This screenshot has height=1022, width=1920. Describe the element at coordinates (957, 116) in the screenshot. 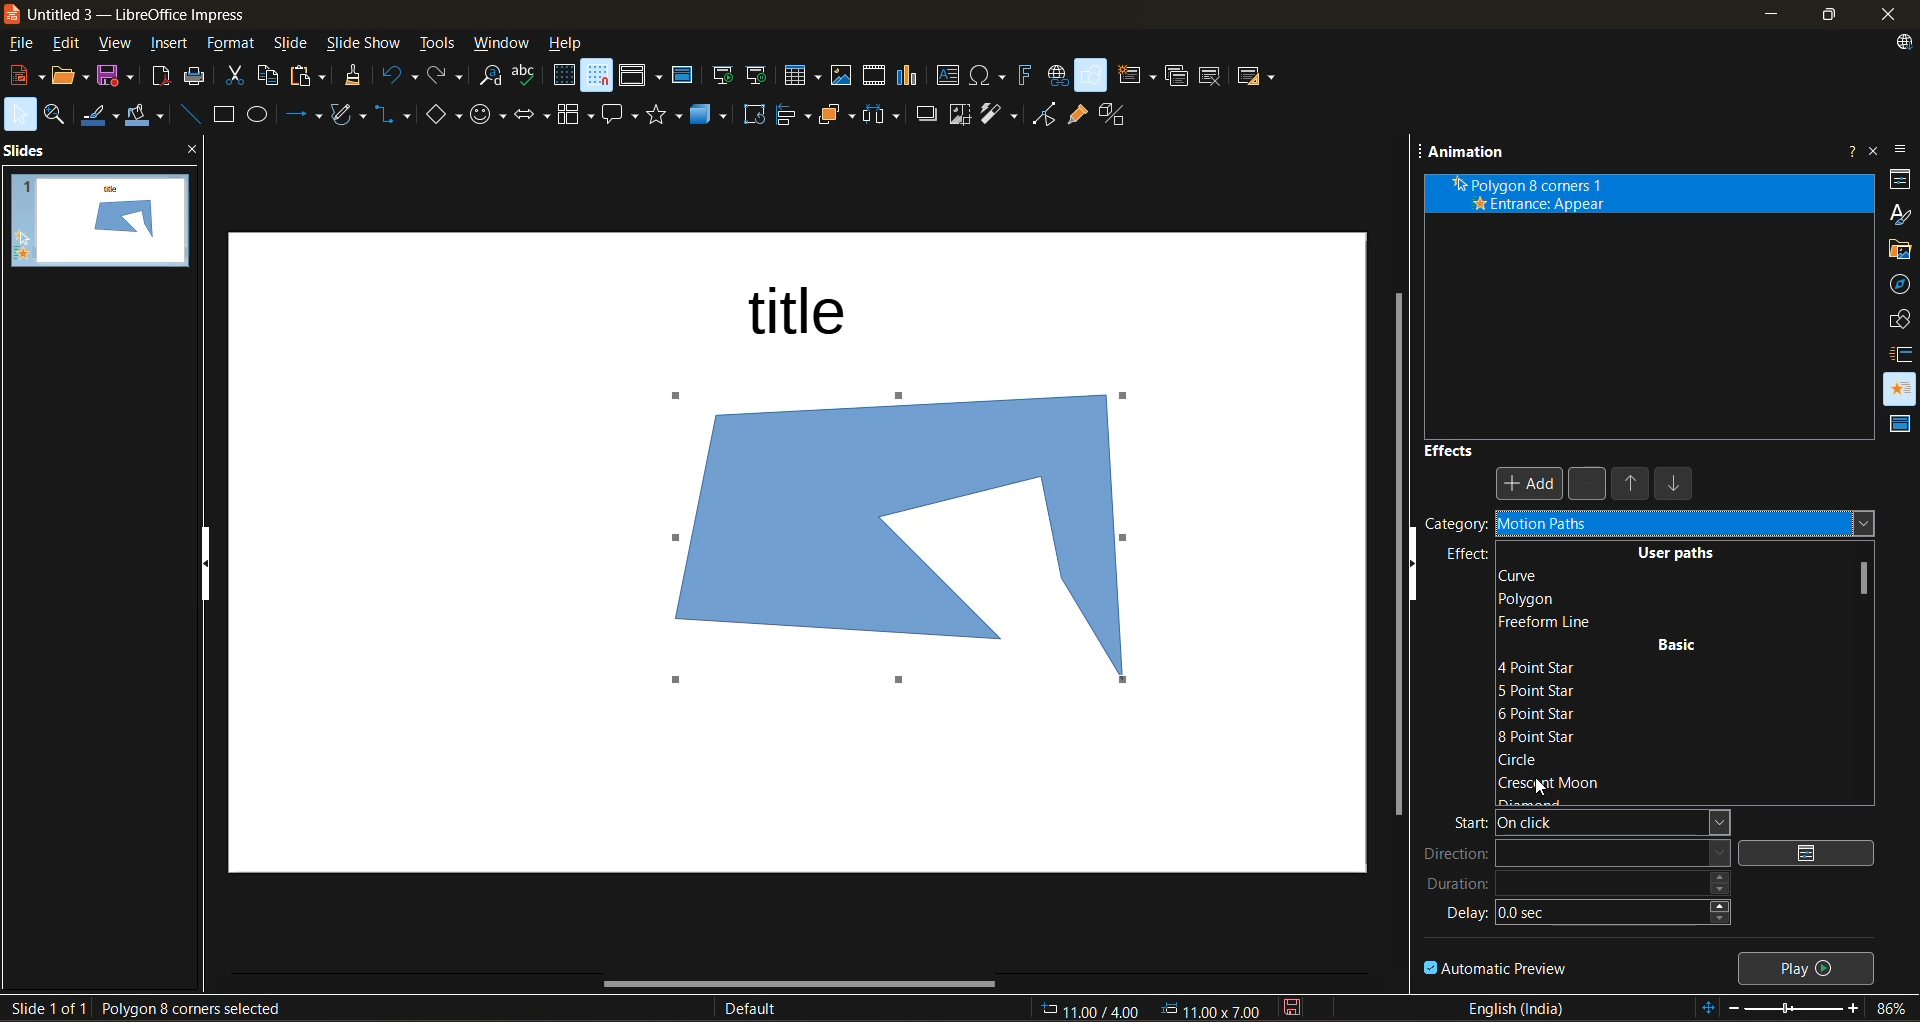

I see `crop image` at that location.